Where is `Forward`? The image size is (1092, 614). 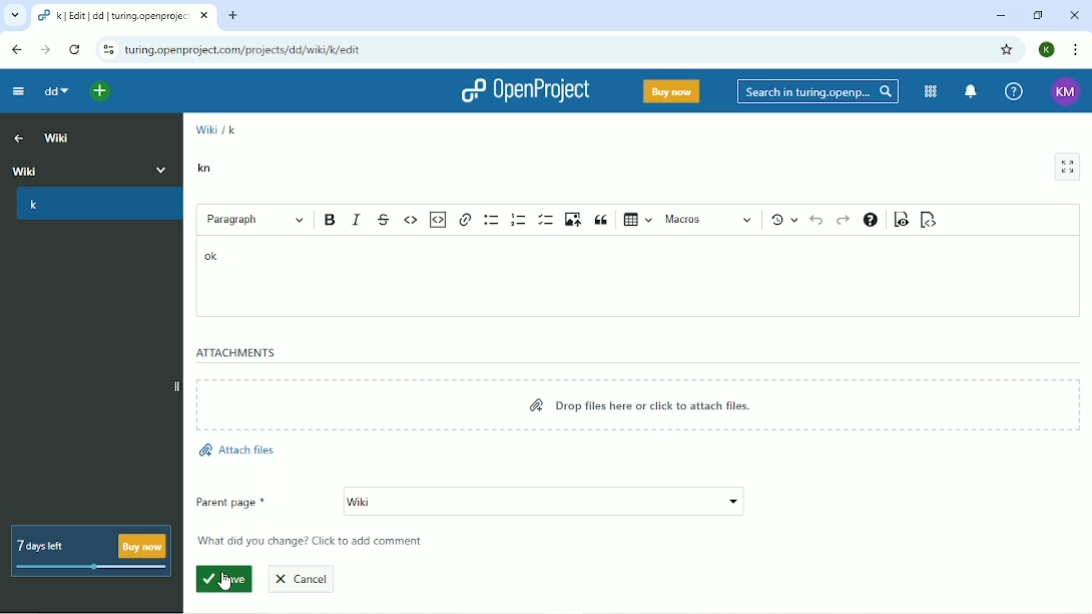
Forward is located at coordinates (45, 50).